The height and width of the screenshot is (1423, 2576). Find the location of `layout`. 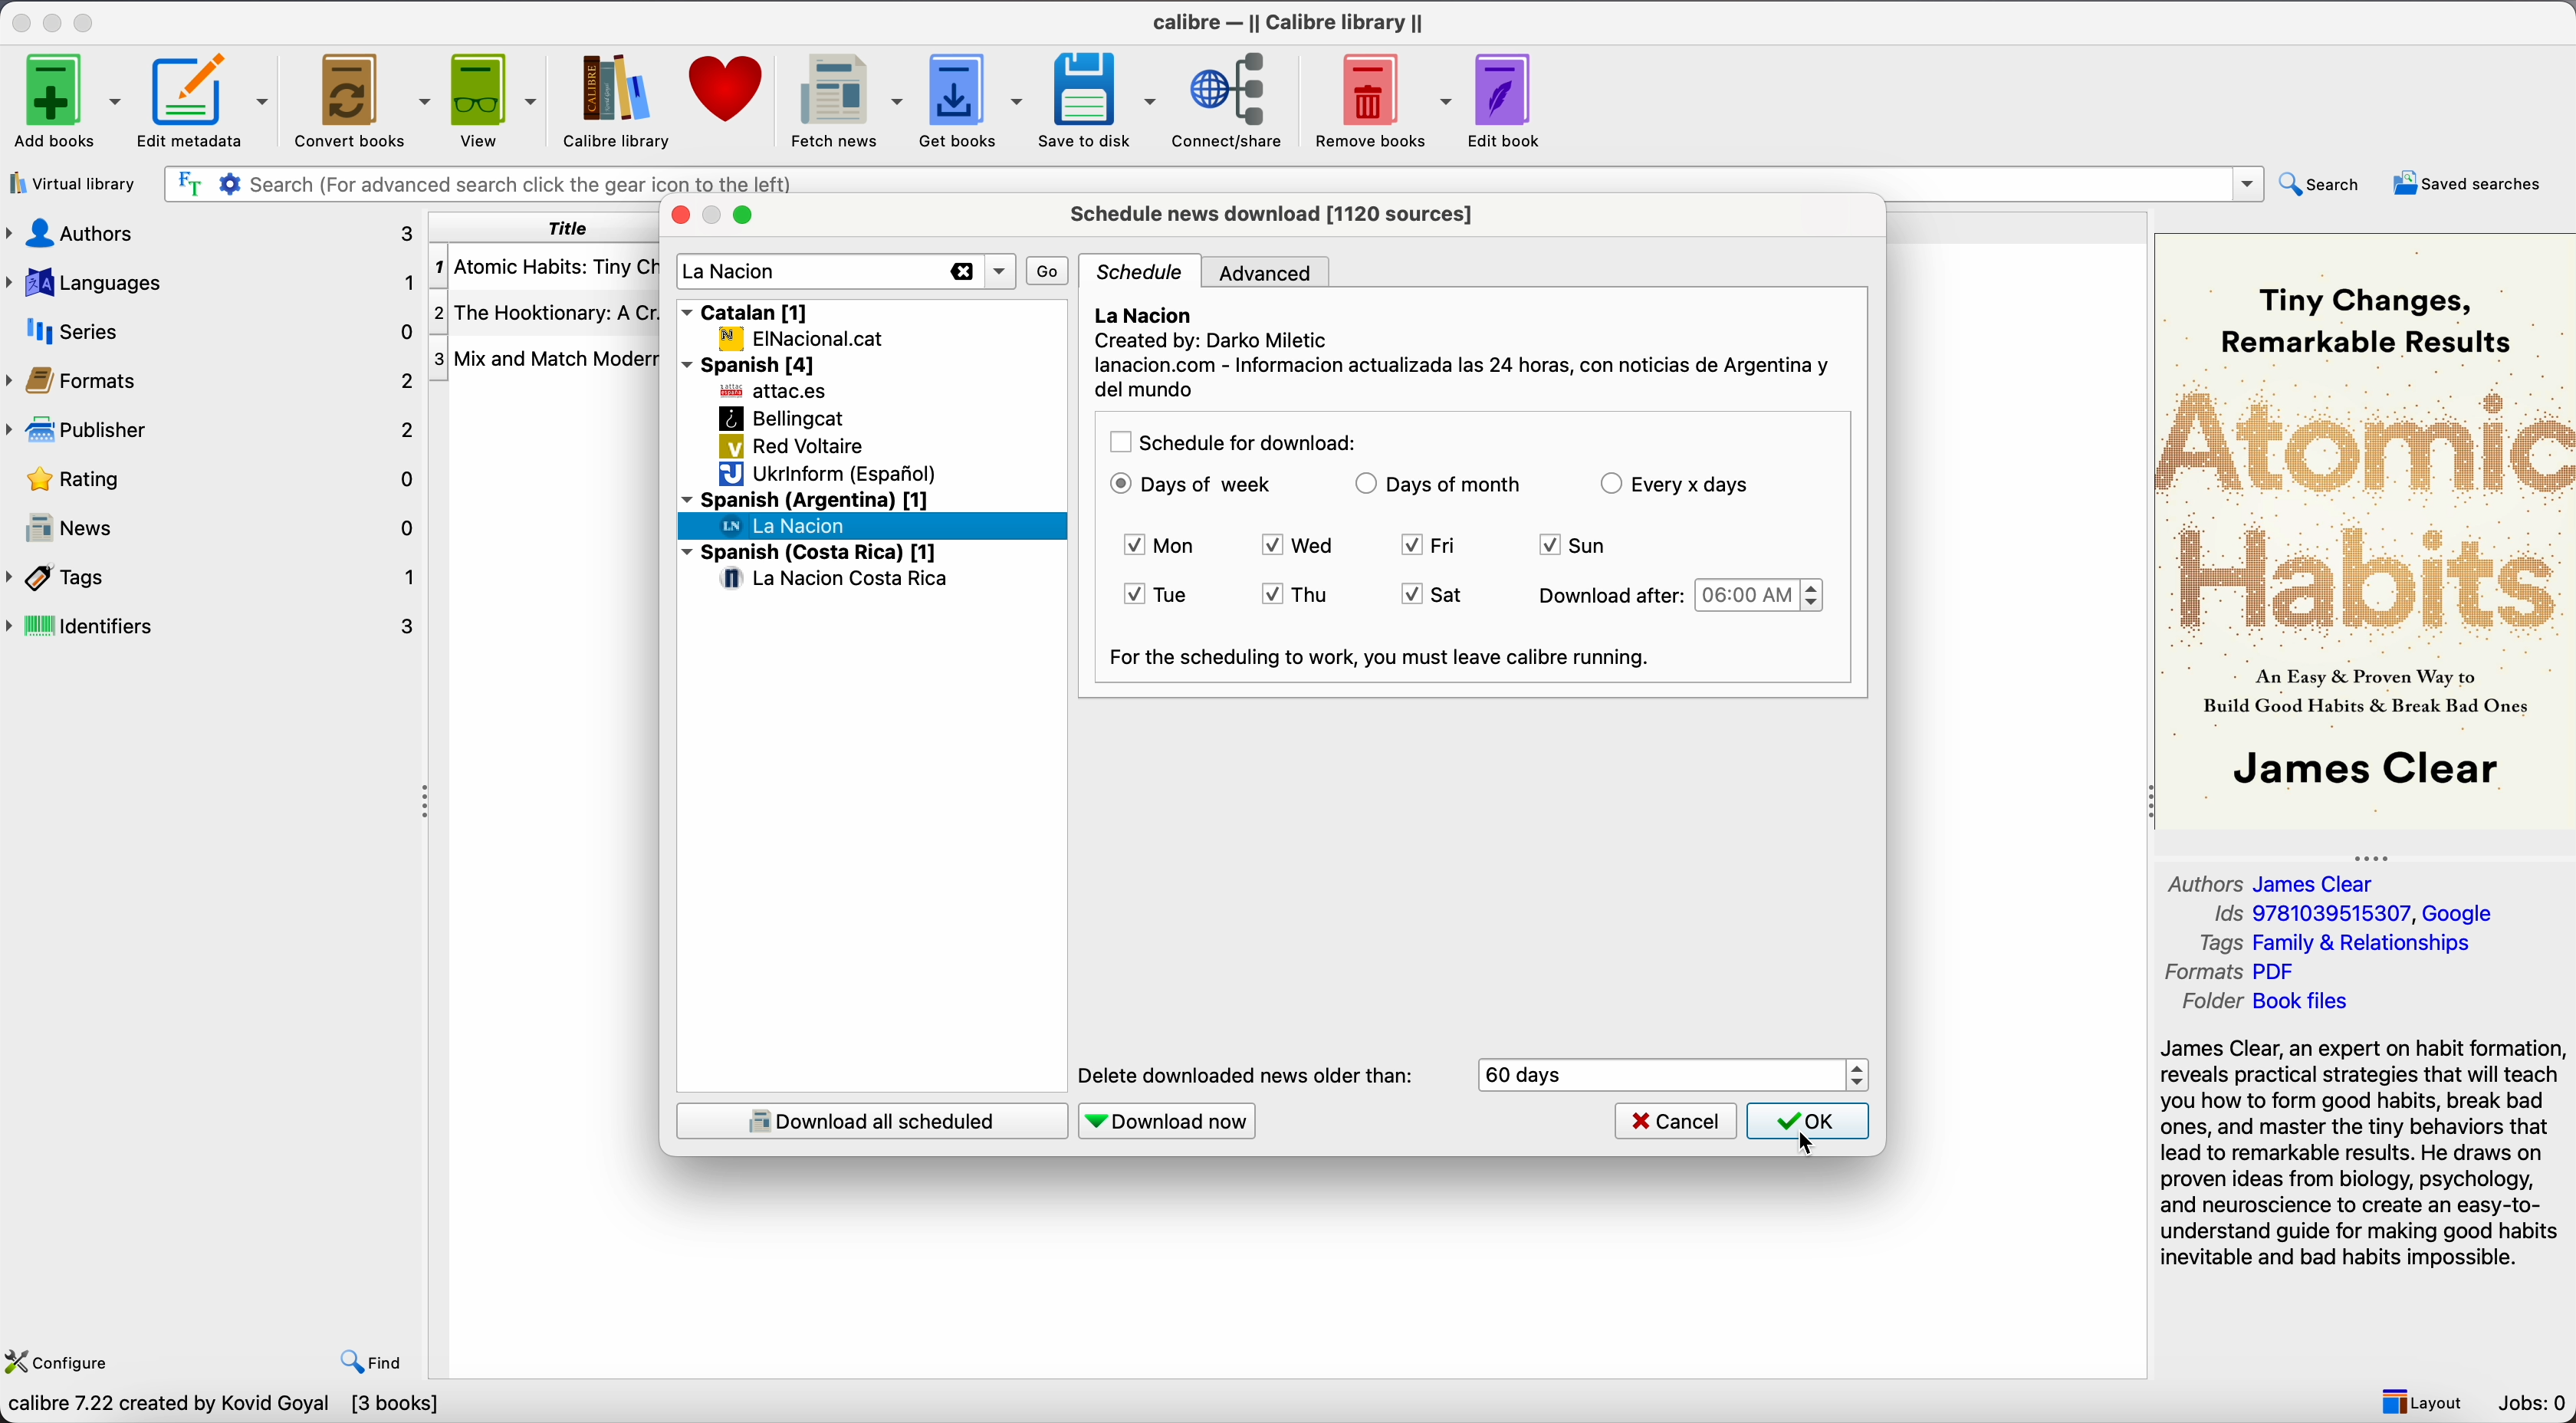

layout is located at coordinates (2420, 1399).